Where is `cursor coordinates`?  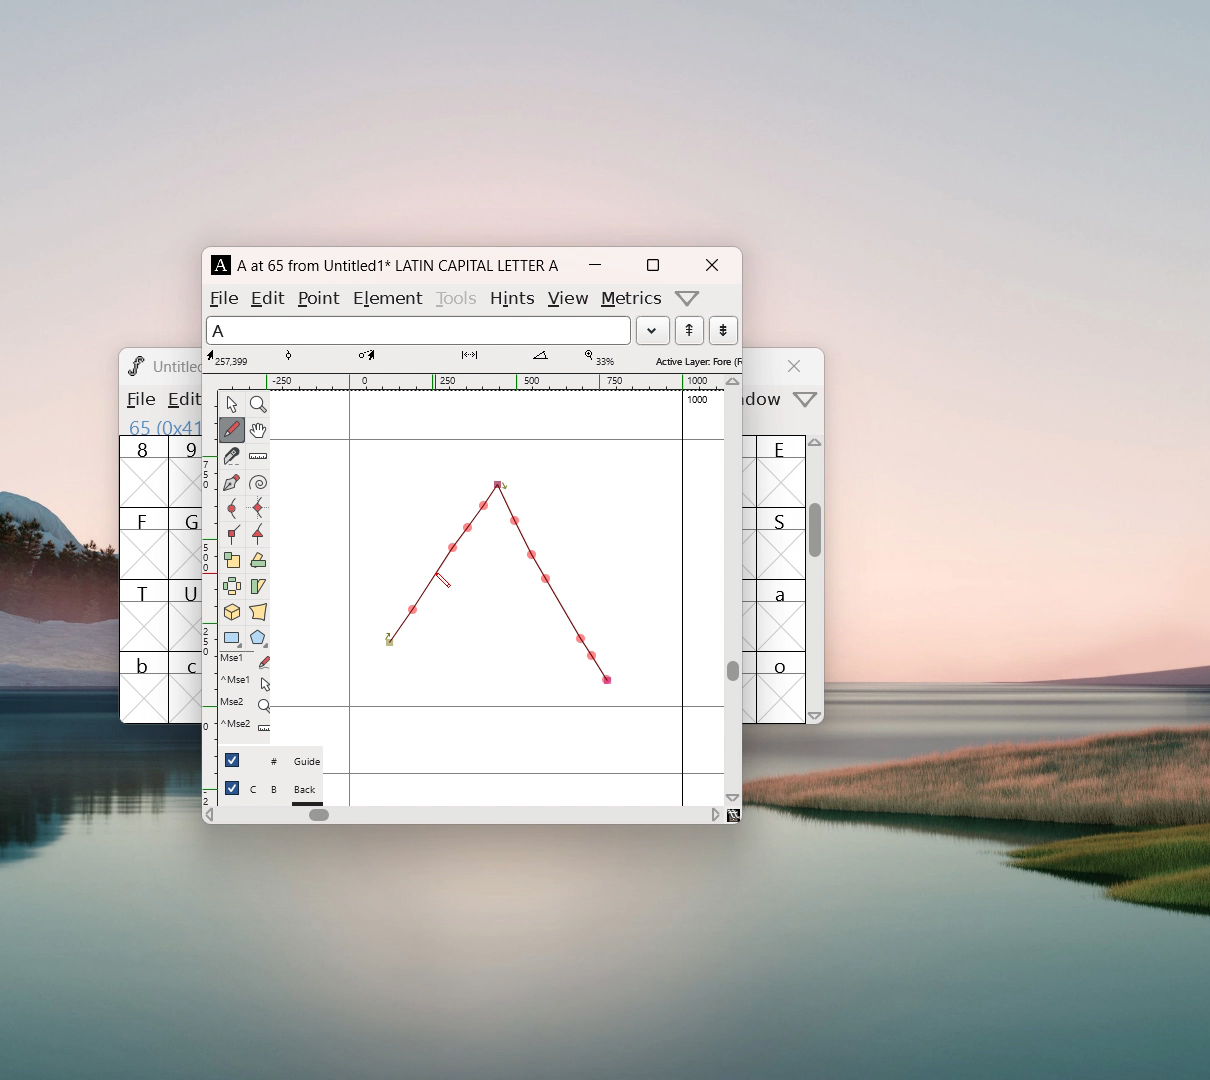 cursor coordinates is located at coordinates (231, 358).